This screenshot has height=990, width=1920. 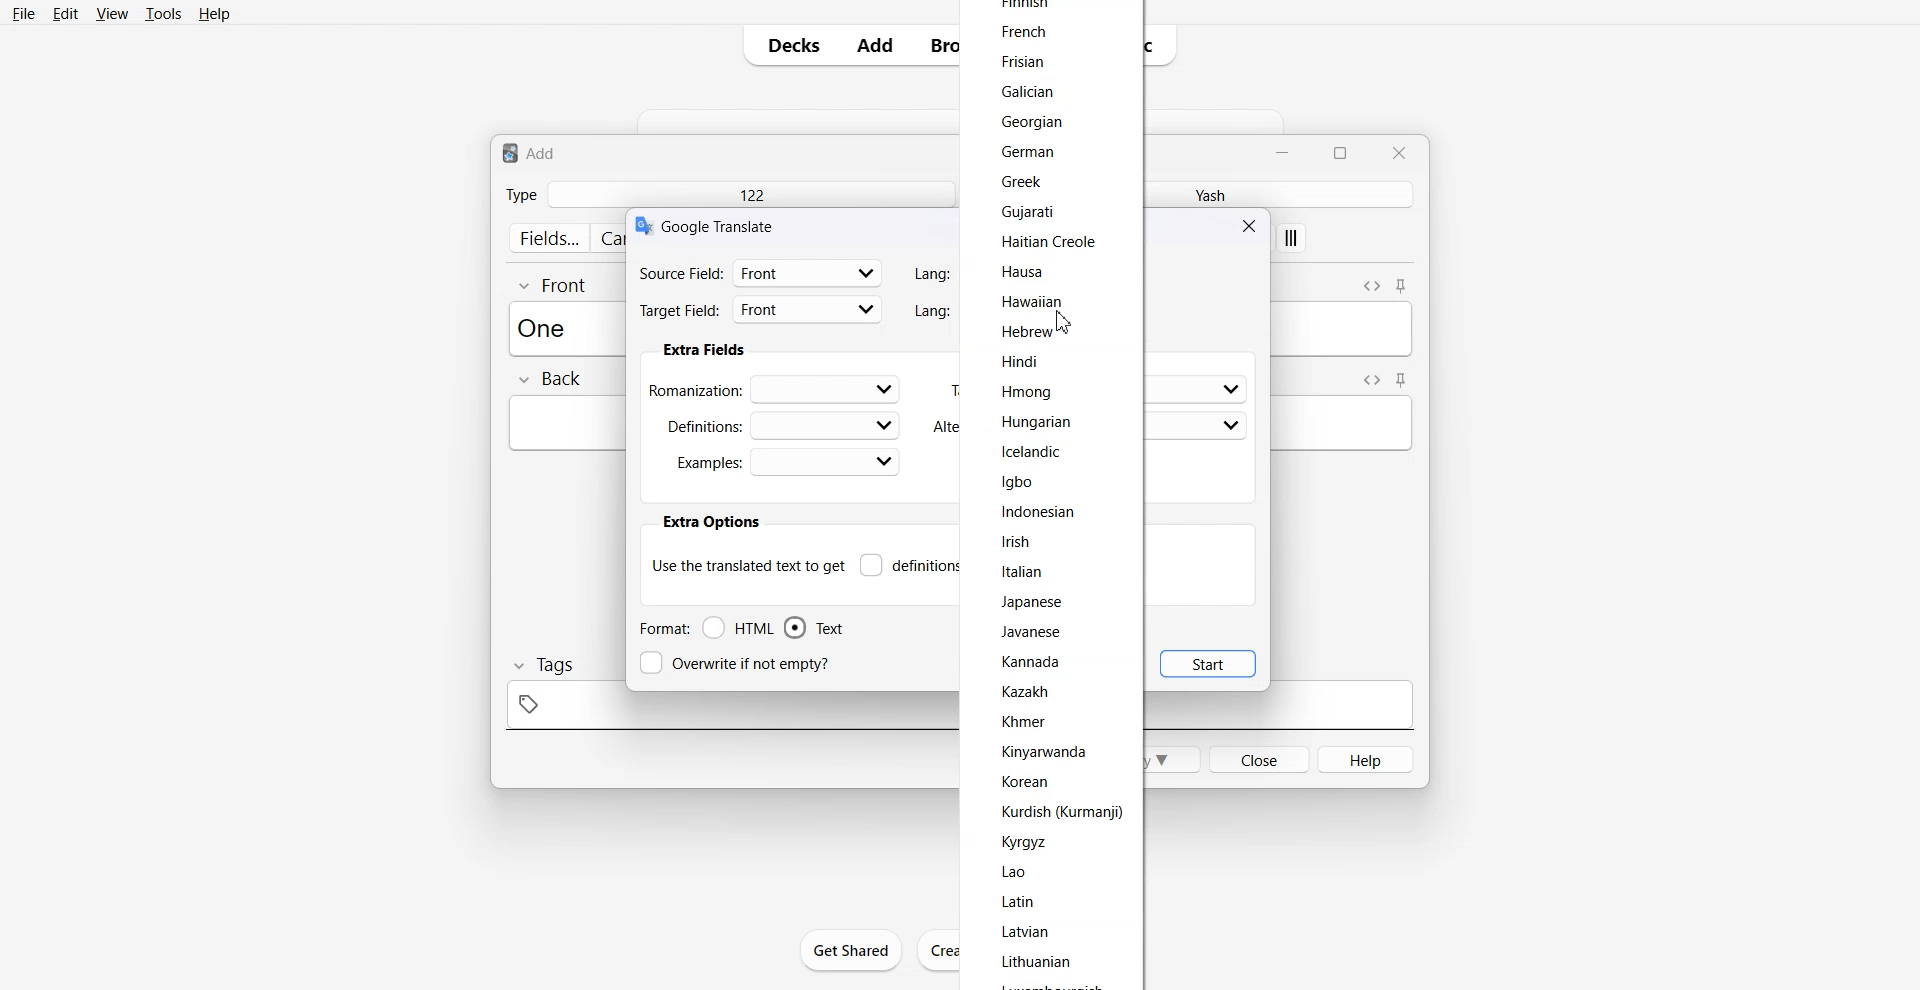 What do you see at coordinates (1258, 758) in the screenshot?
I see `Close` at bounding box center [1258, 758].